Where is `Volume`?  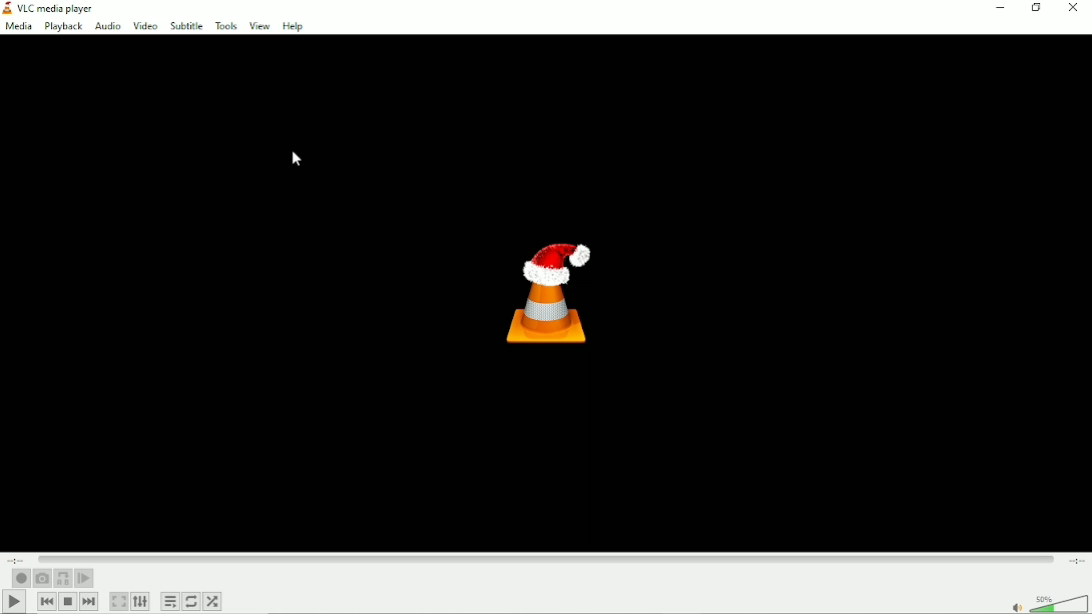 Volume is located at coordinates (1044, 600).